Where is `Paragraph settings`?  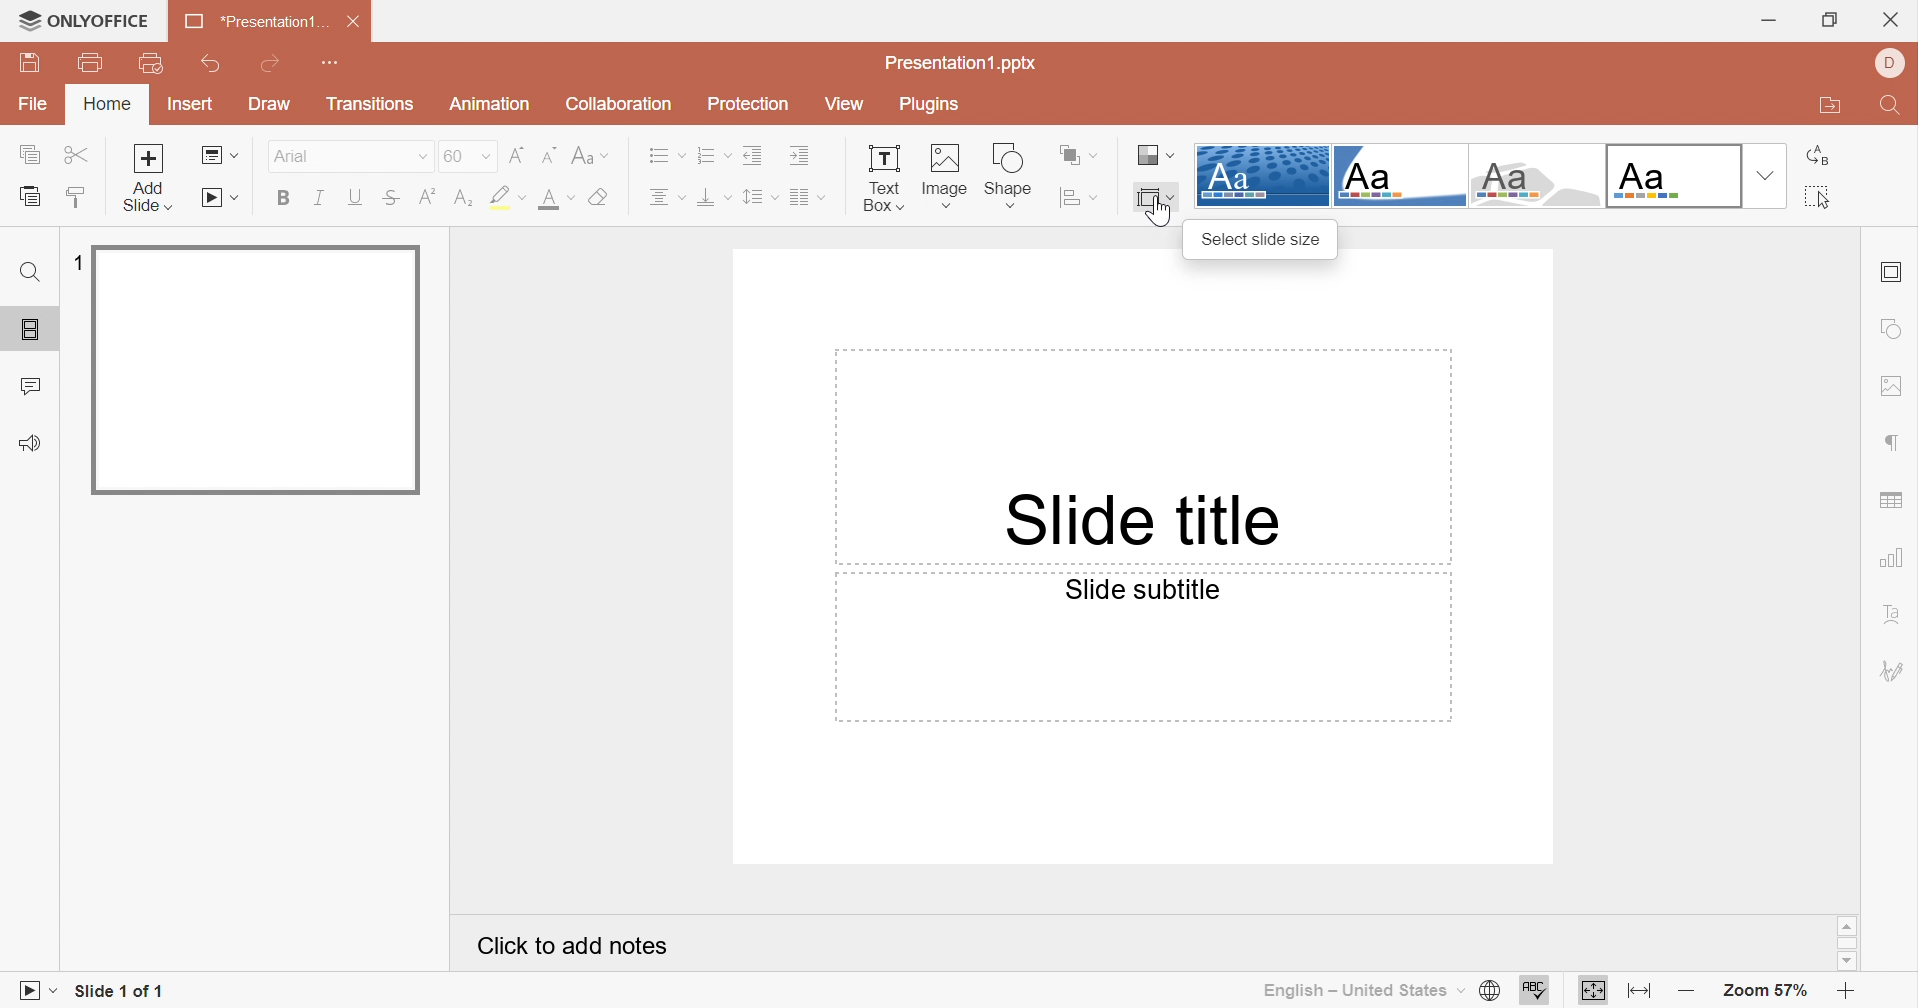
Paragraph settings is located at coordinates (1897, 443).